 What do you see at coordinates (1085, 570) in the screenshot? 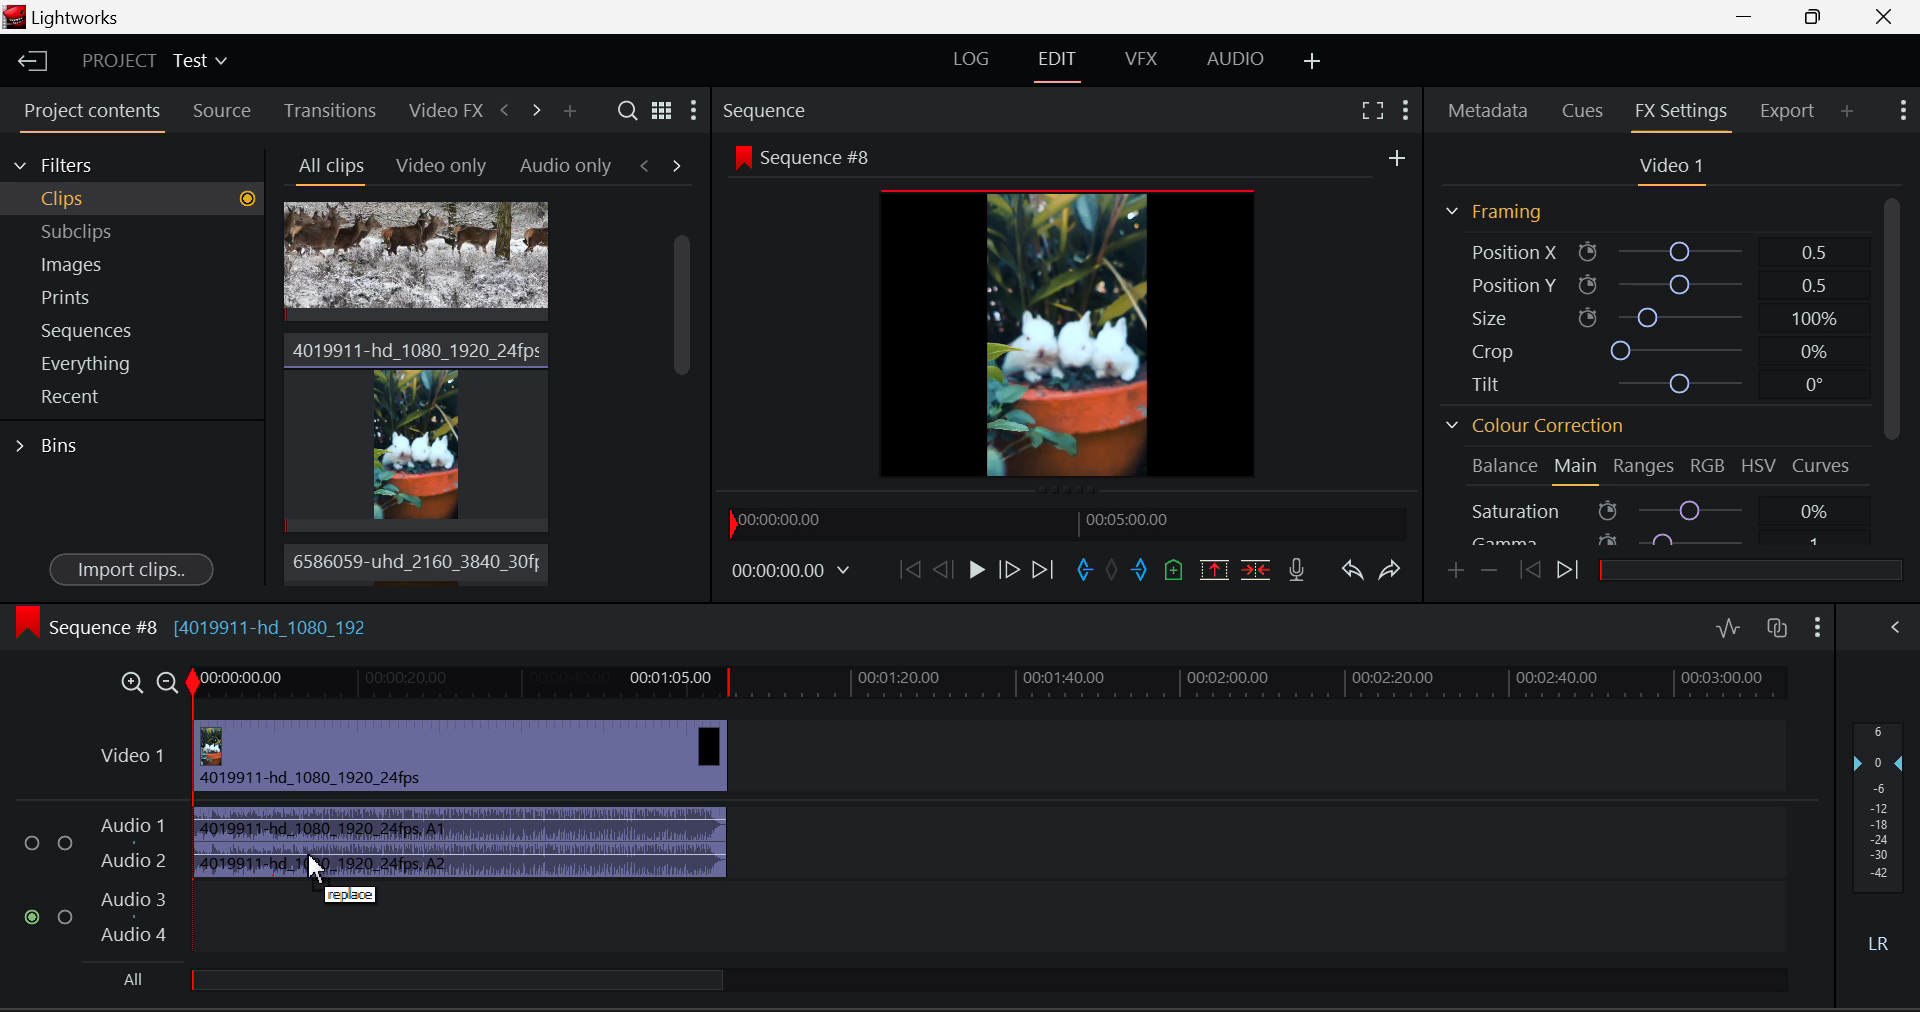
I see `Mark In` at bounding box center [1085, 570].